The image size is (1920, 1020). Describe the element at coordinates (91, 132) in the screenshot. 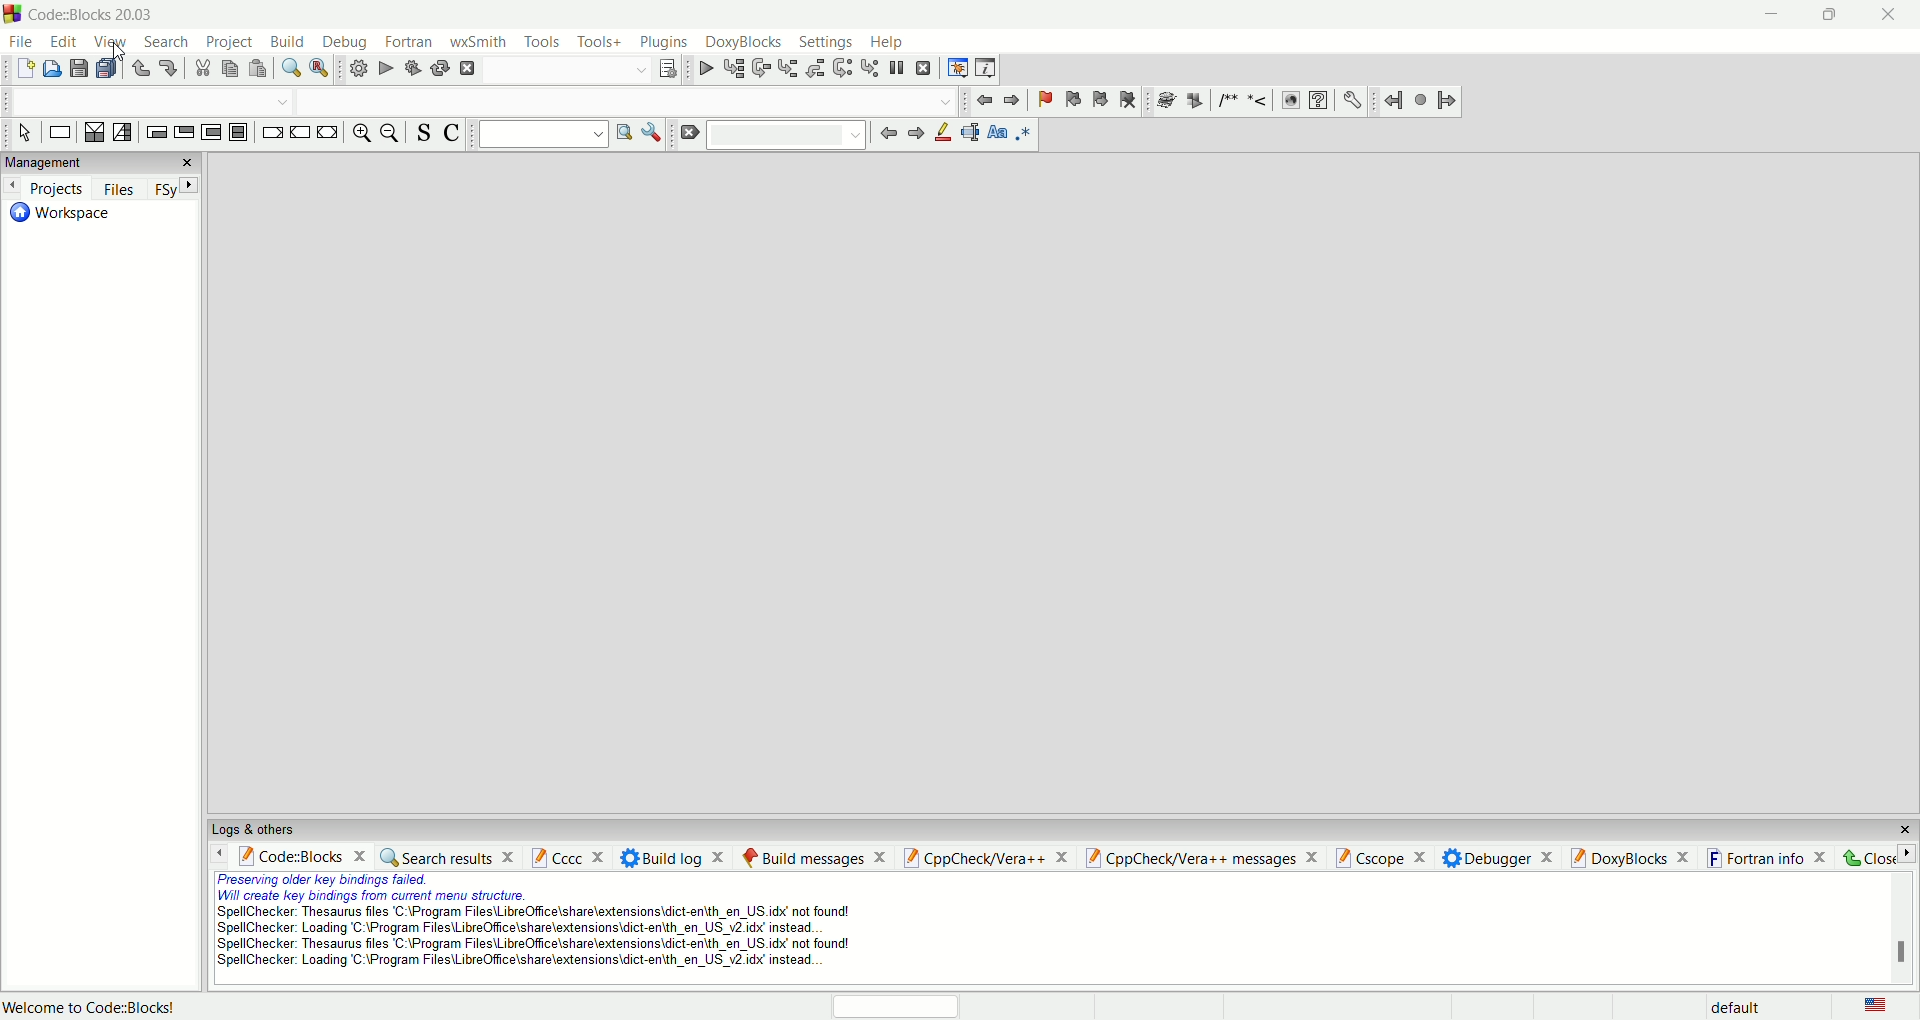

I see `decision` at that location.